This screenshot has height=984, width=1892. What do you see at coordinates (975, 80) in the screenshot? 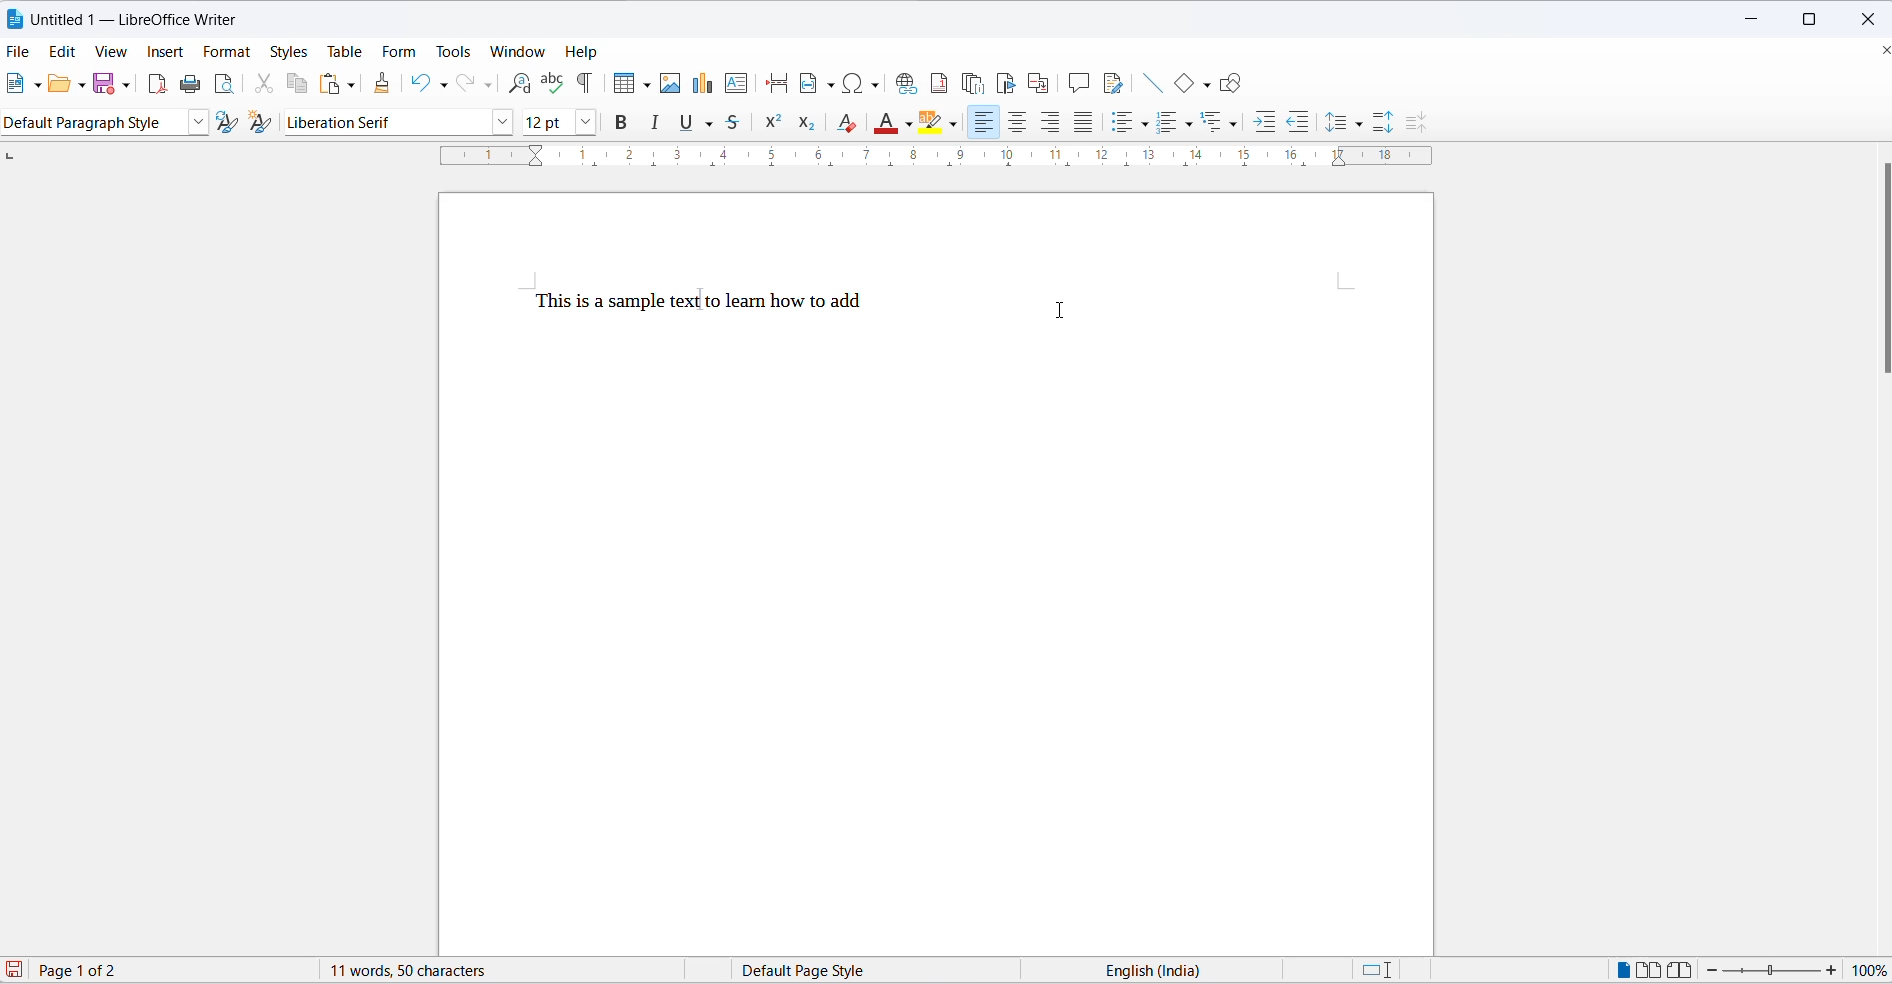
I see `insert endnote` at bounding box center [975, 80].